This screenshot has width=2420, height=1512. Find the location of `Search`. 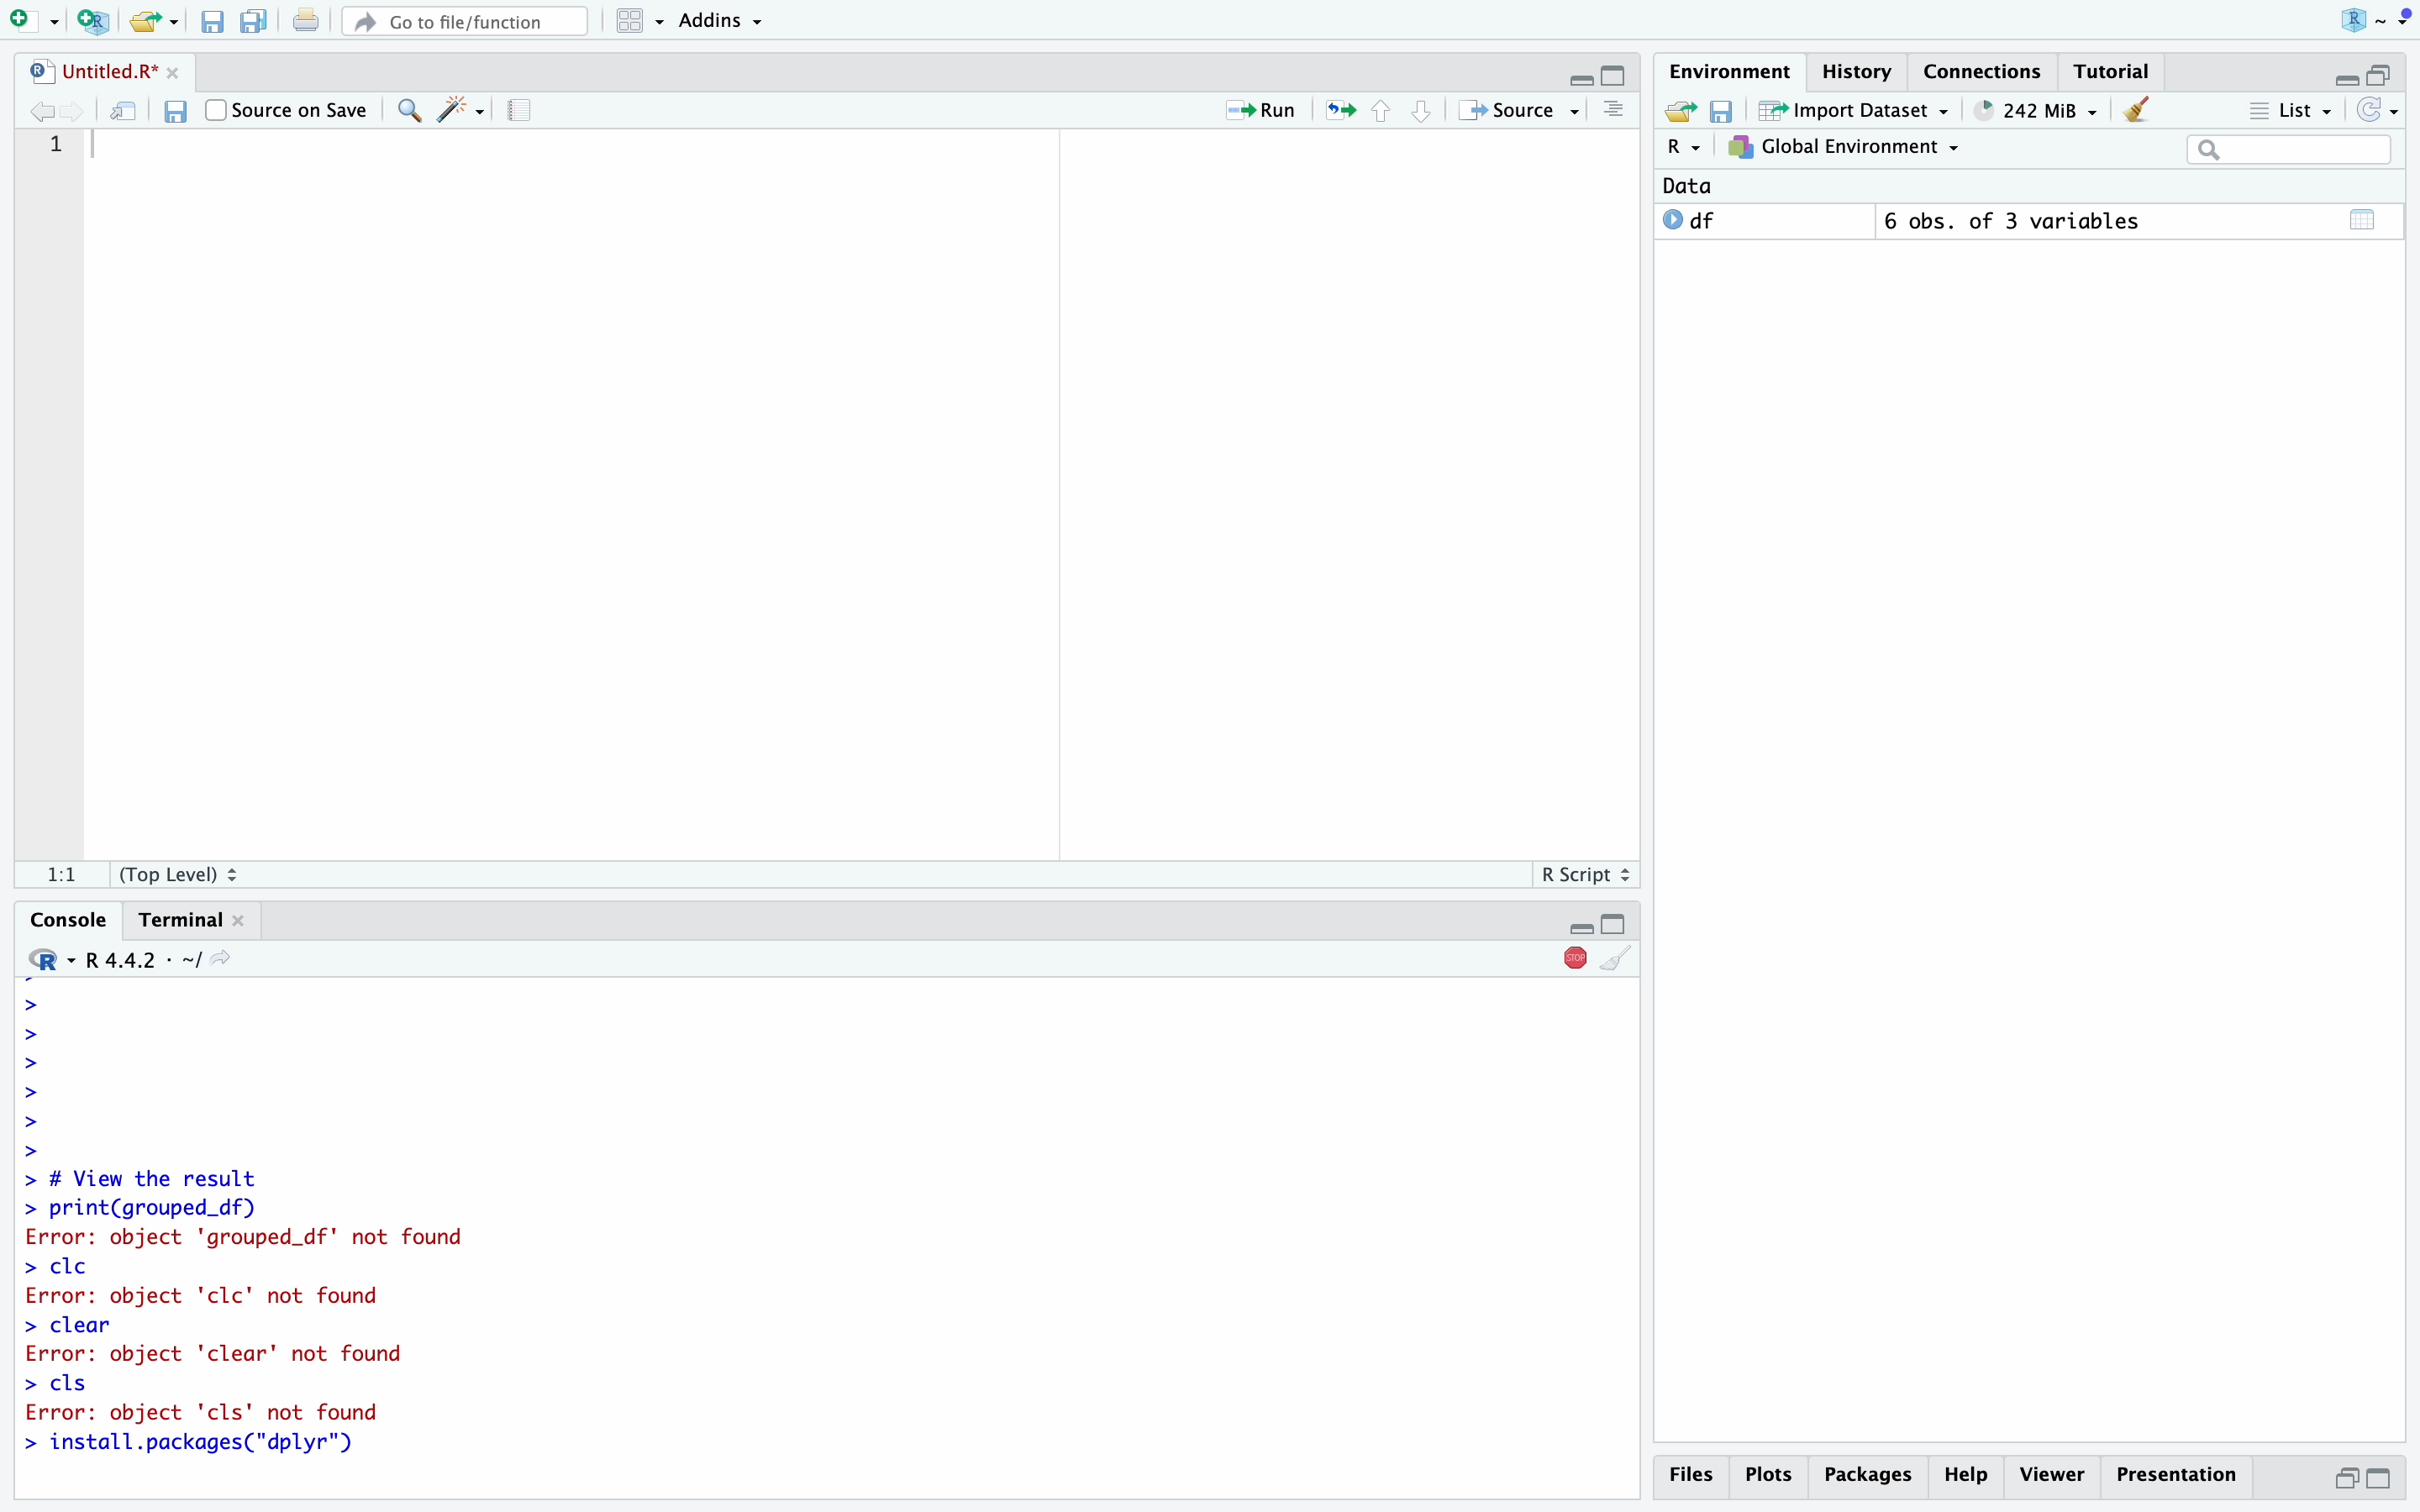

Search is located at coordinates (2293, 150).